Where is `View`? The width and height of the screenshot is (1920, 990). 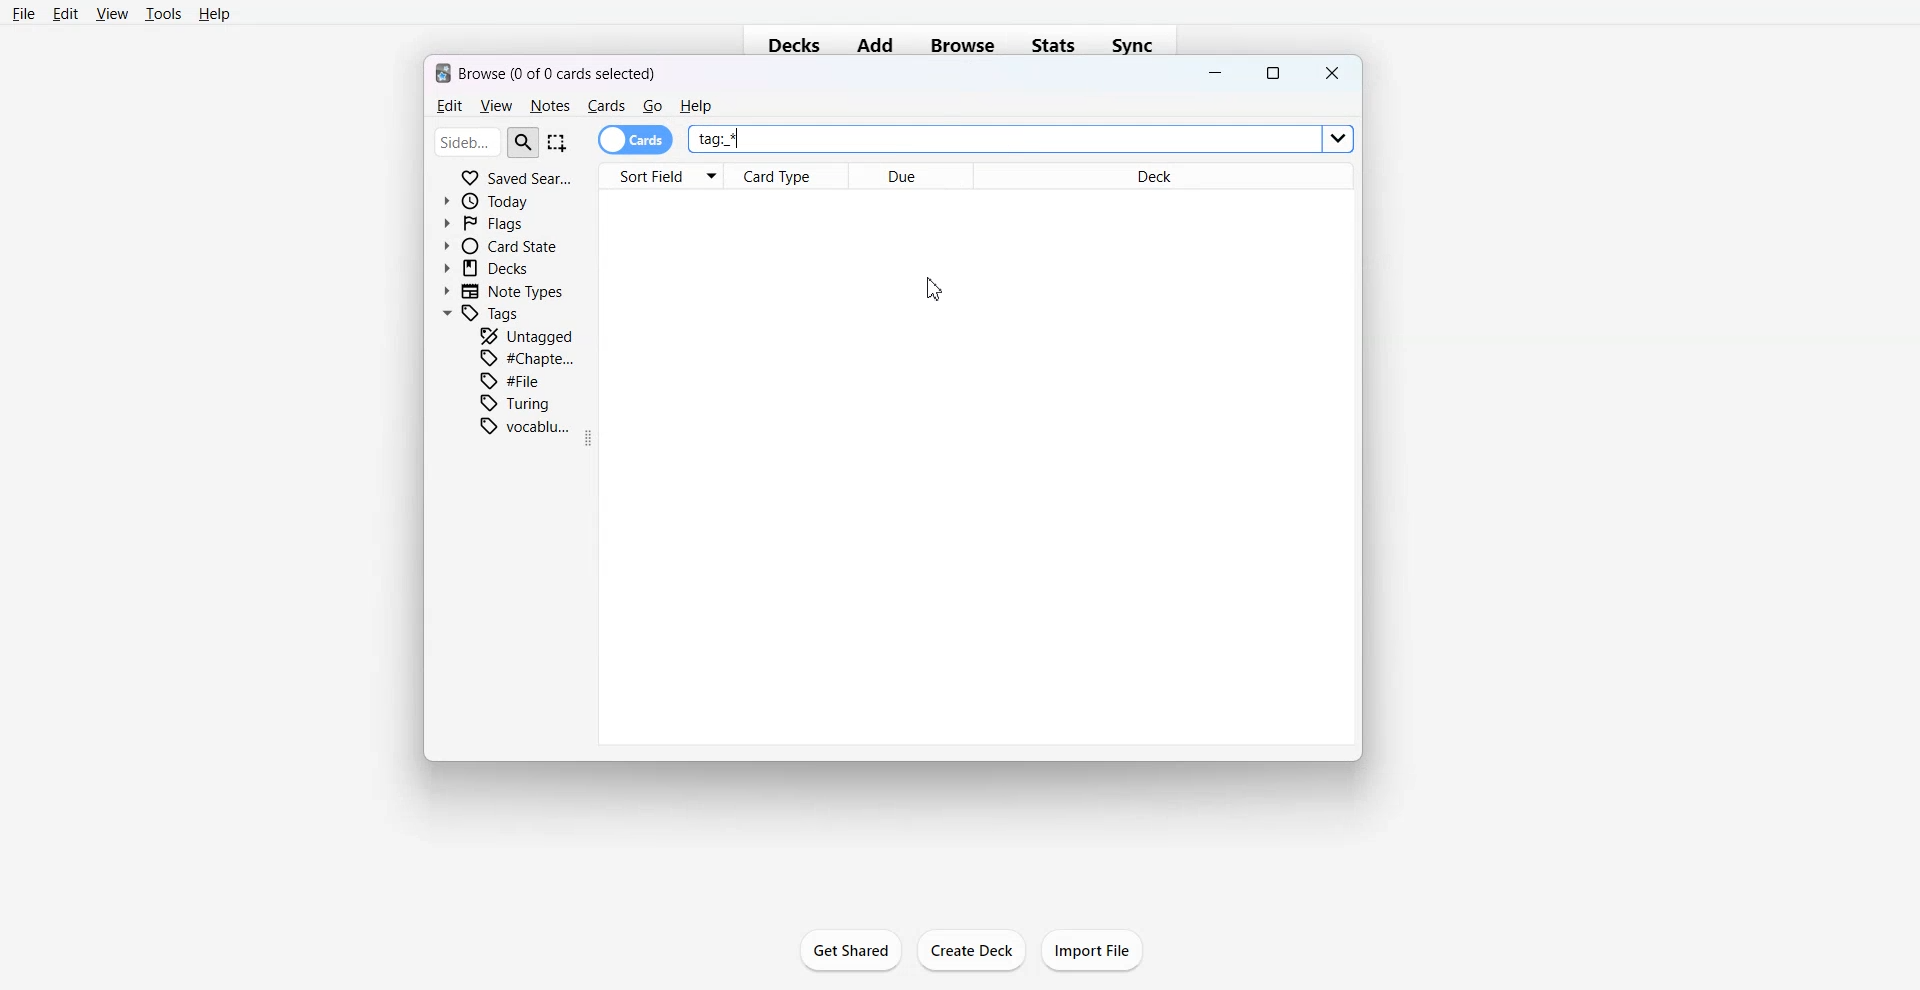
View is located at coordinates (111, 13).